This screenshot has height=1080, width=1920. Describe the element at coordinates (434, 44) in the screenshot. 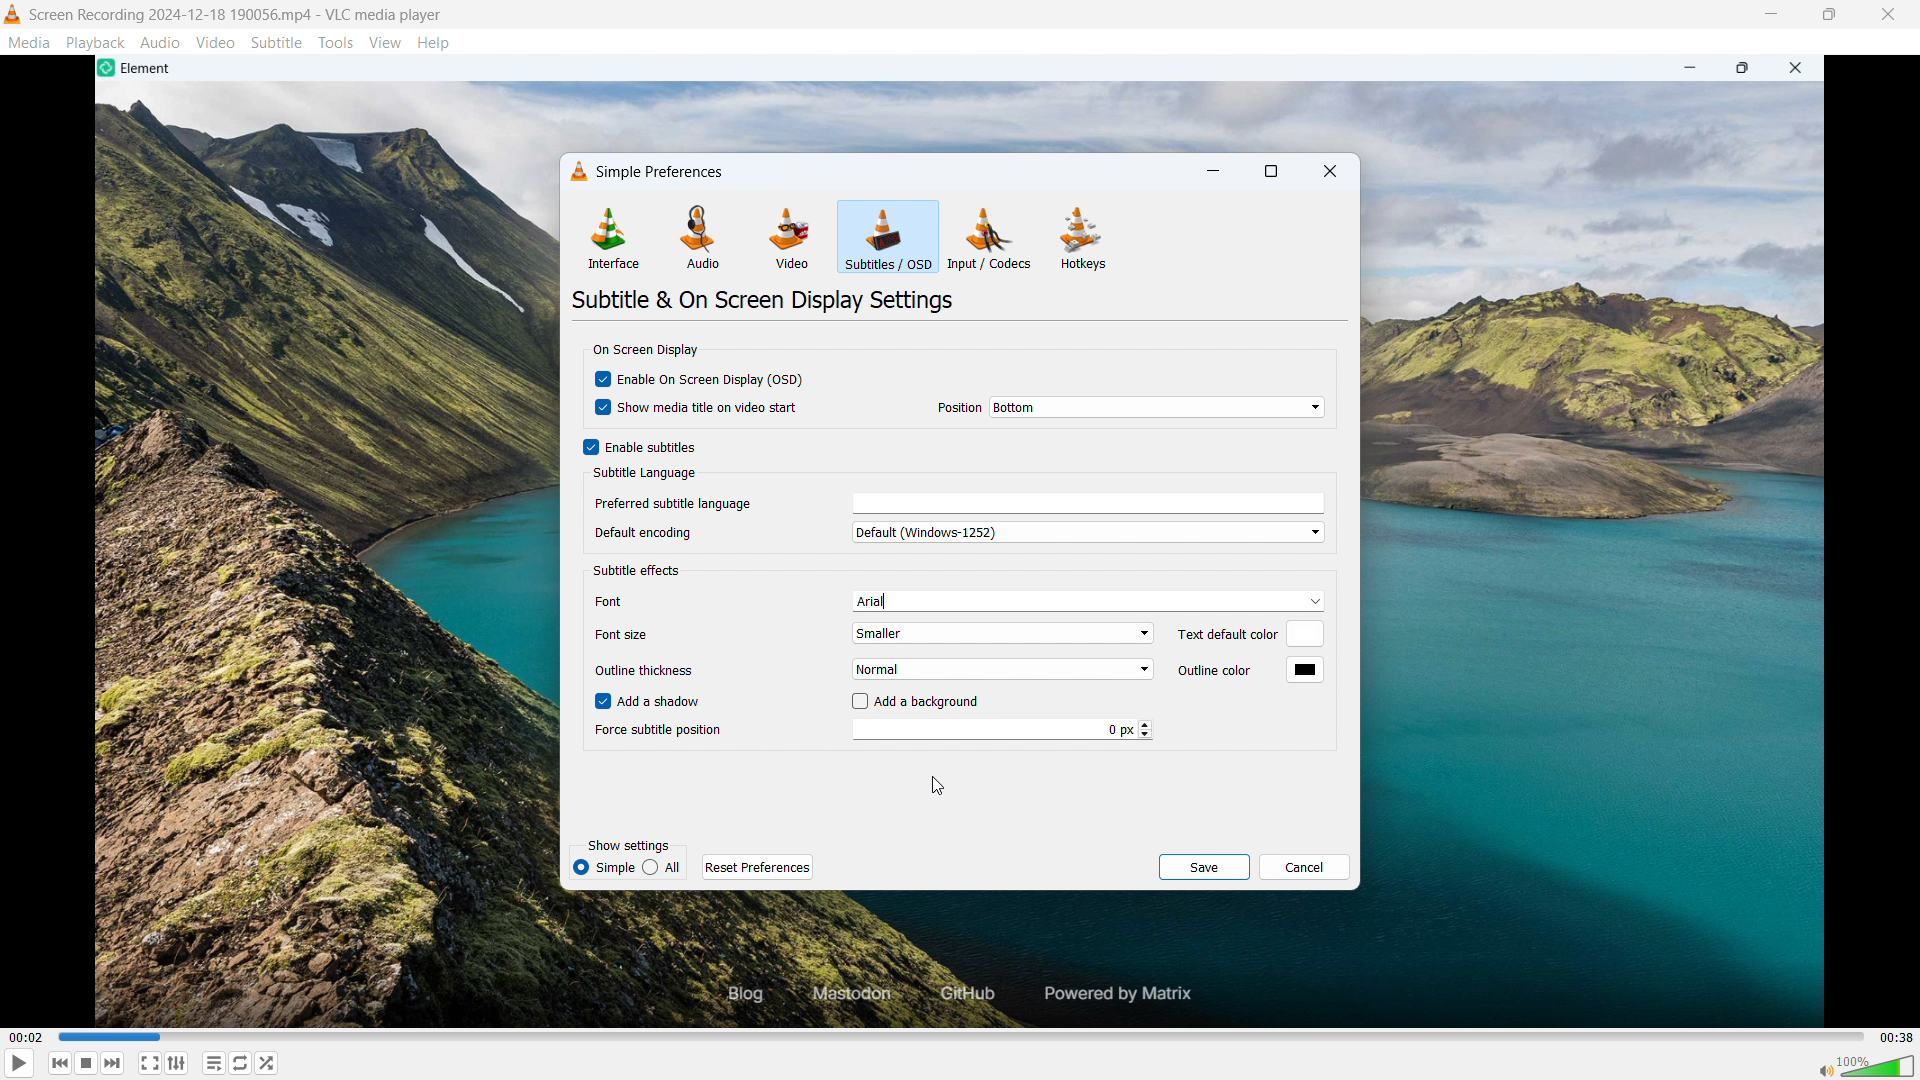

I see `help` at that location.